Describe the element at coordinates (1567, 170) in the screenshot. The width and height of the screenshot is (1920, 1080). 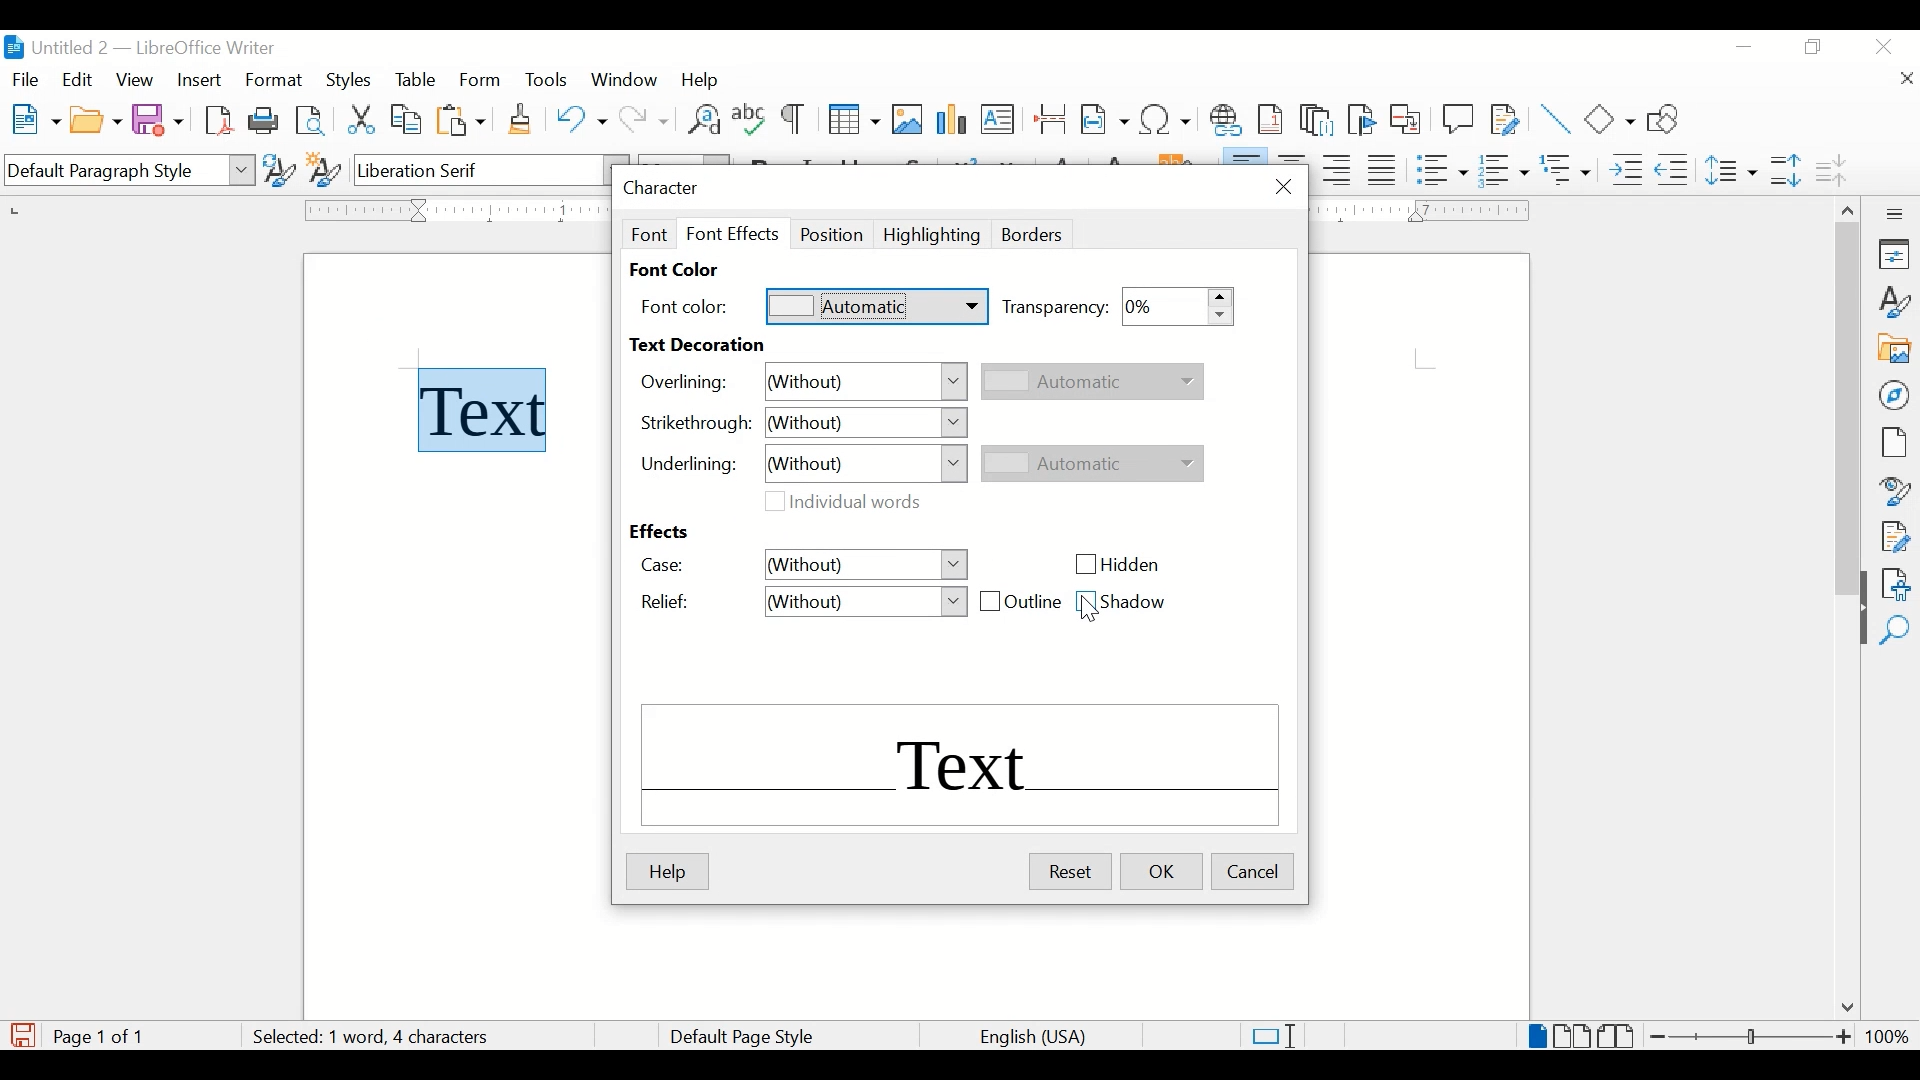
I see `select outline format` at that location.